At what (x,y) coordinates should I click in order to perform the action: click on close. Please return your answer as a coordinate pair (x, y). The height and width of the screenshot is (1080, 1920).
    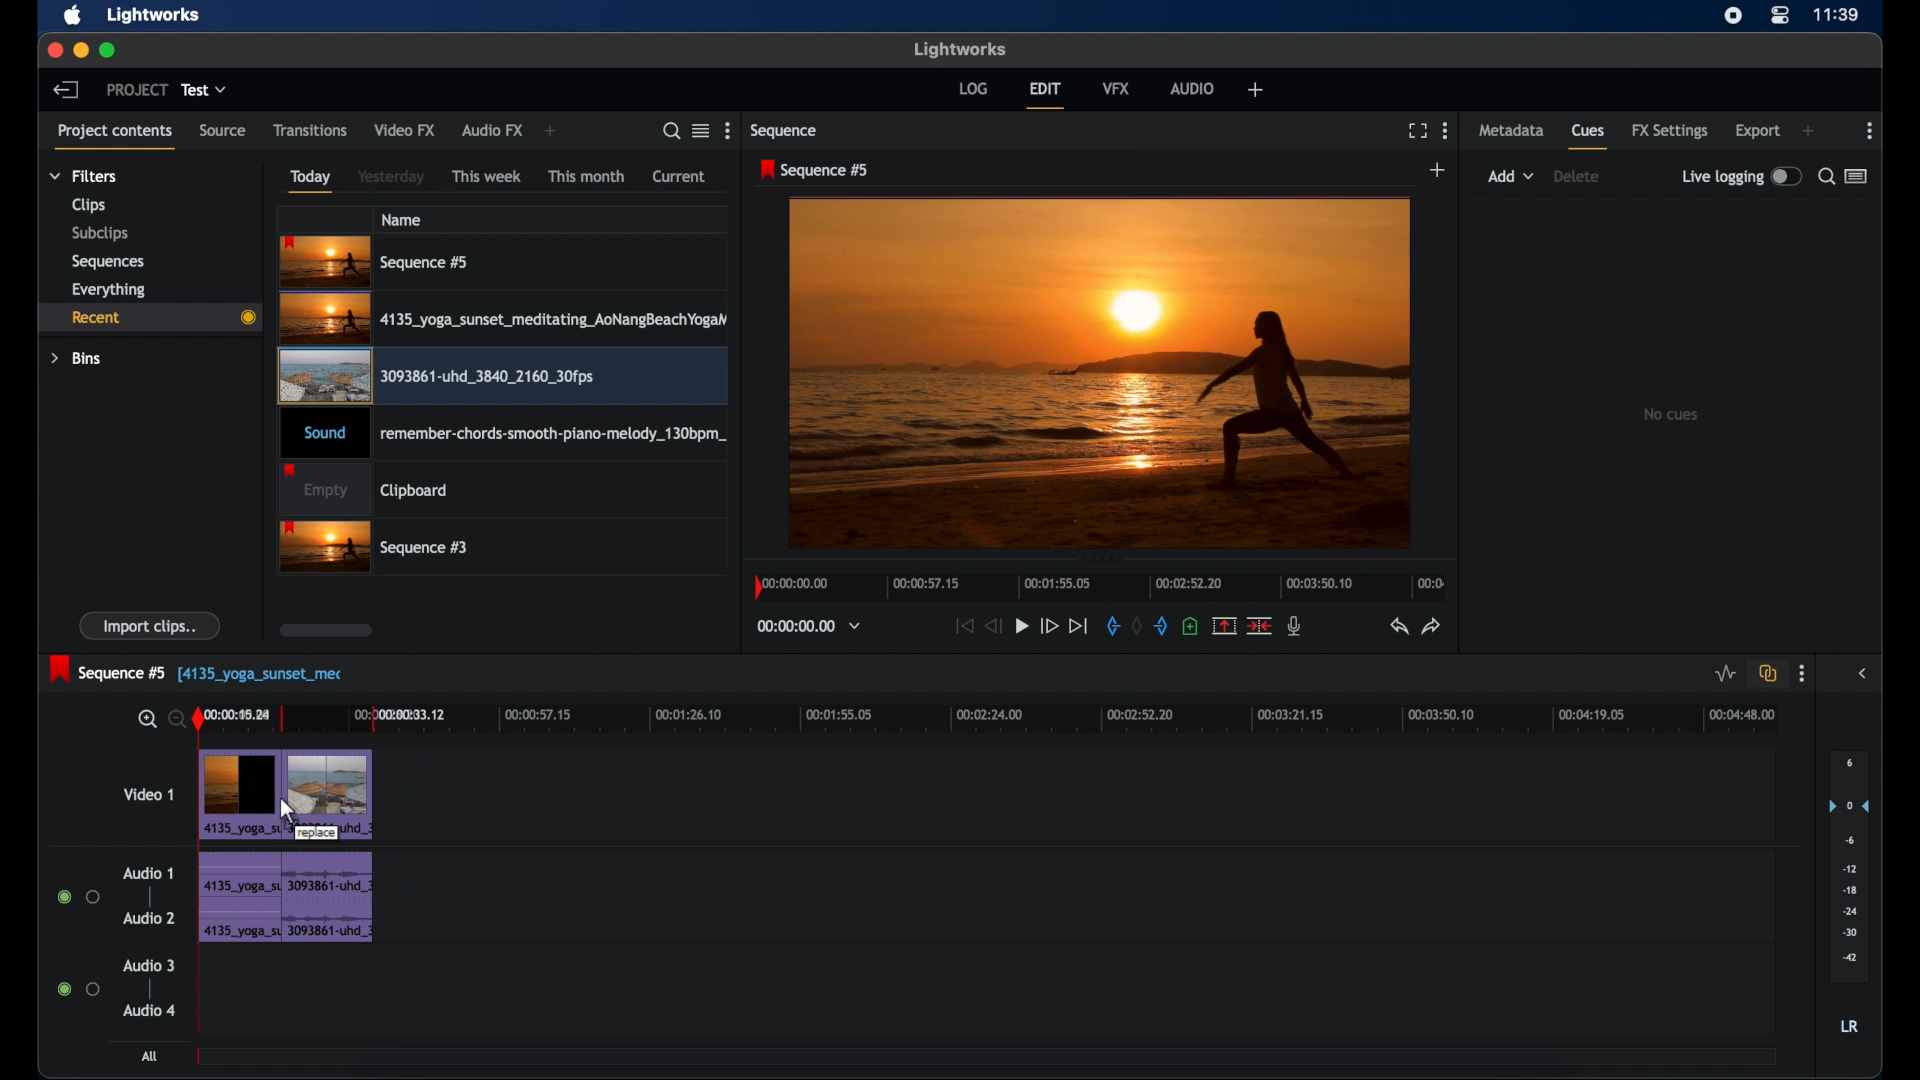
    Looking at the image, I should click on (54, 50).